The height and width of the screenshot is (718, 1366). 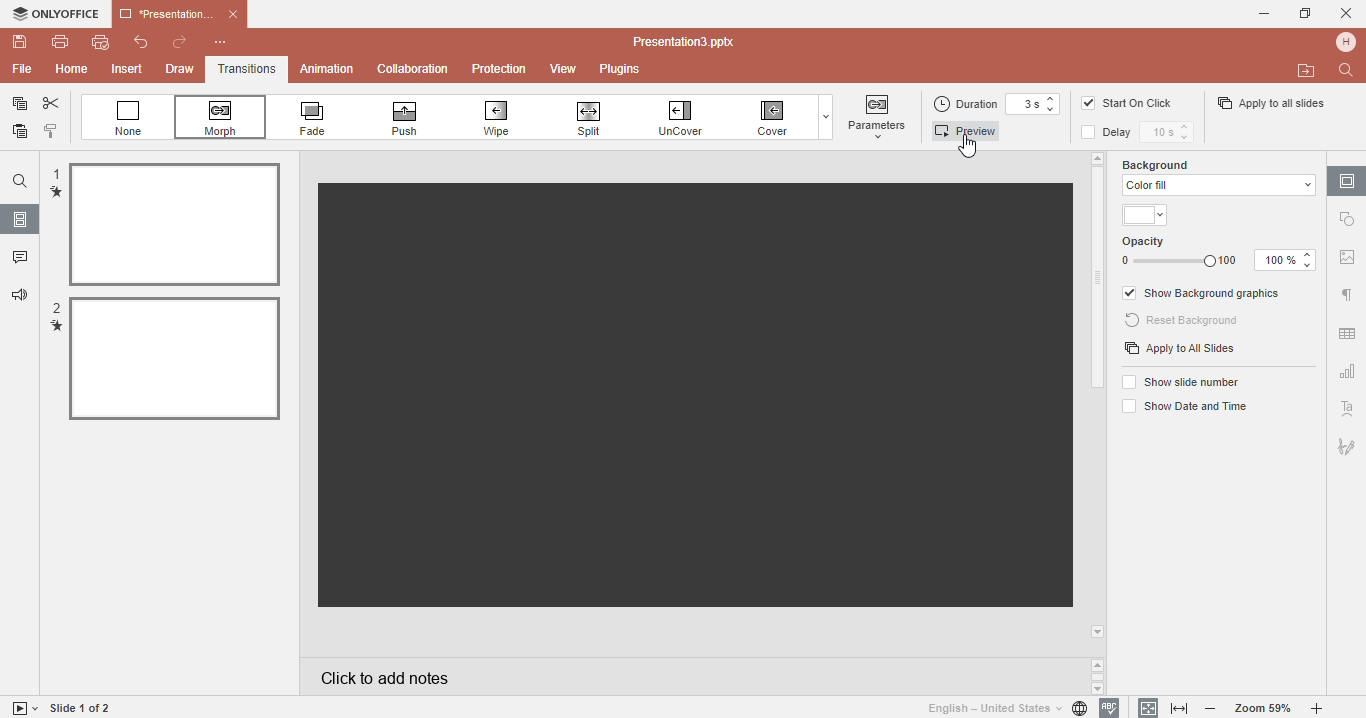 I want to click on Customize quick access toolbar, so click(x=231, y=42).